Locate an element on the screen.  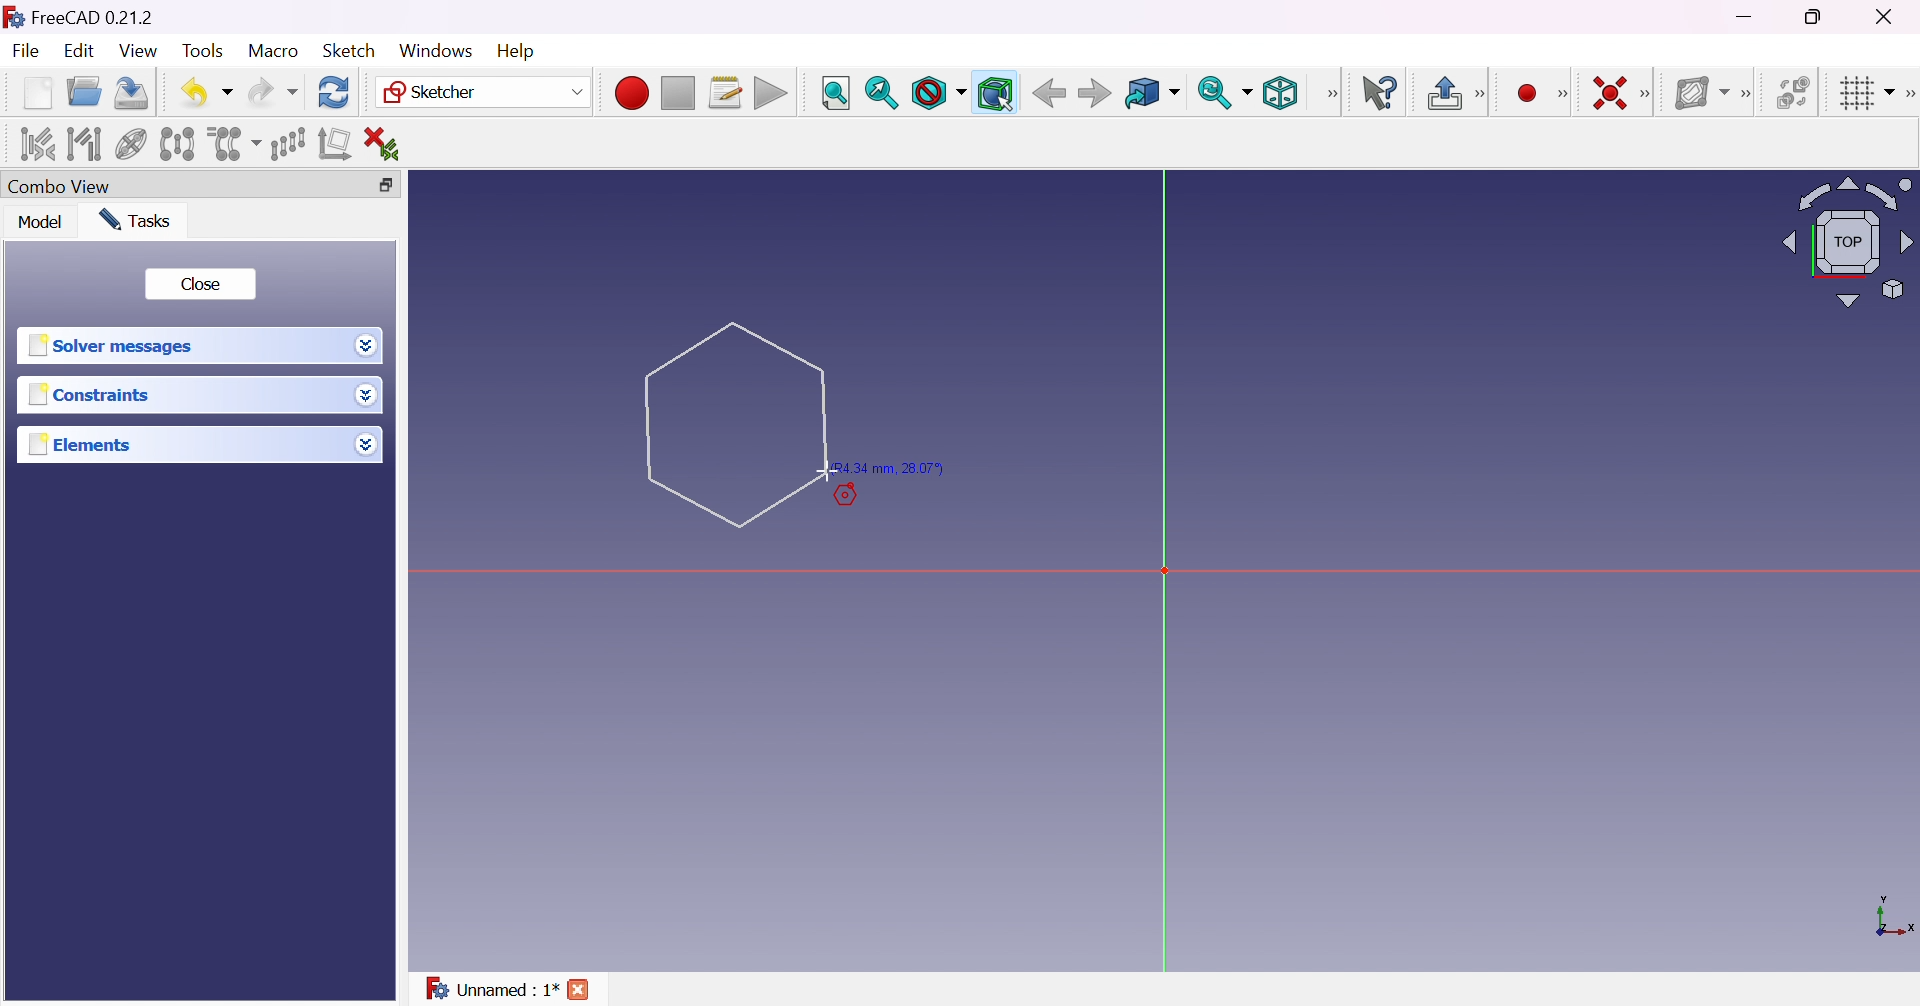
Sketcher constraints is located at coordinates (1649, 95).